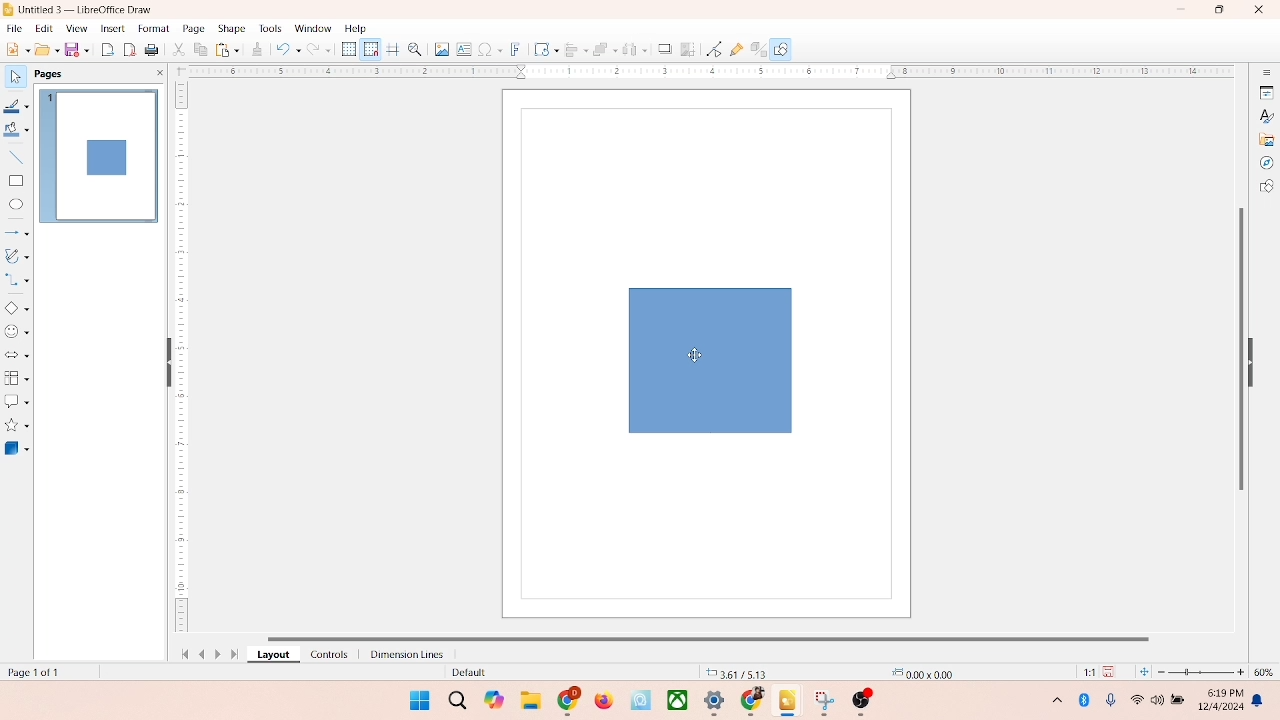  What do you see at coordinates (1160, 700) in the screenshot?
I see `speaker` at bounding box center [1160, 700].